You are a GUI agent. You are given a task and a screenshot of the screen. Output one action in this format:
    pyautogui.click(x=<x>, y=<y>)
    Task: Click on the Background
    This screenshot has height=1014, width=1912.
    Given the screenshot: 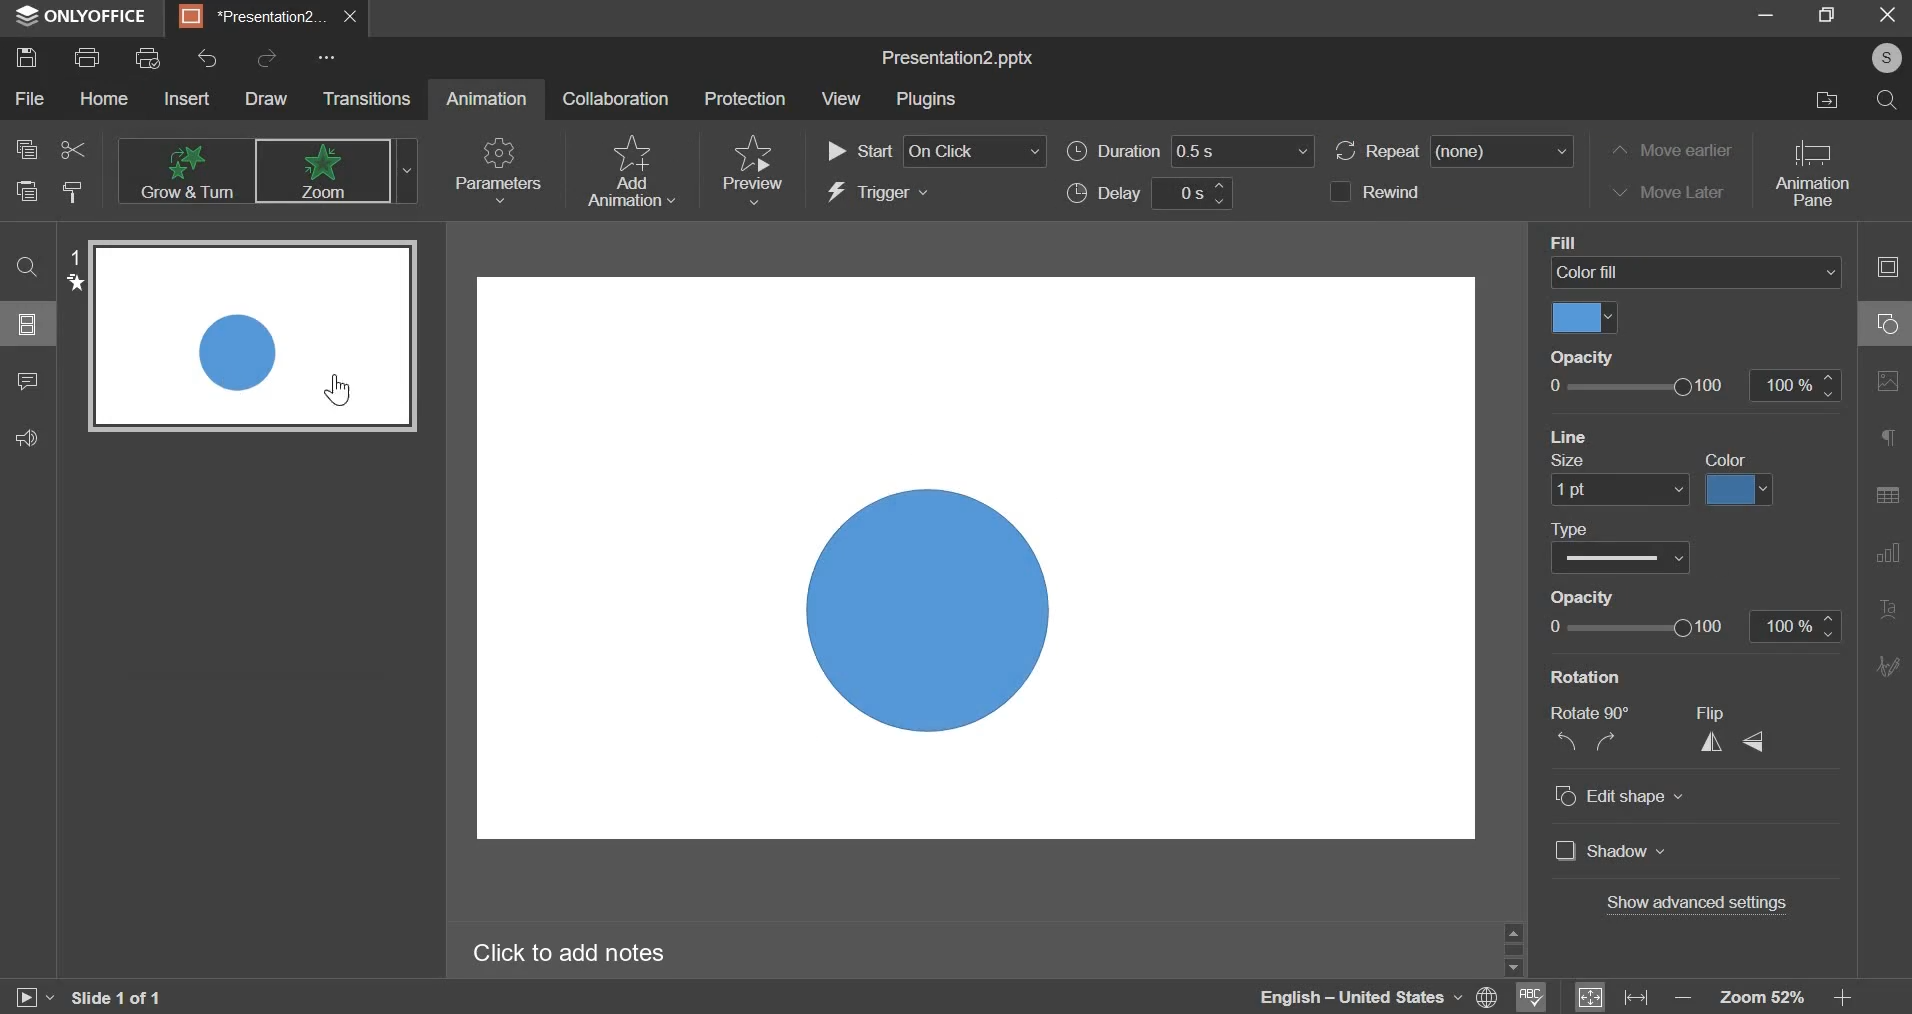 What is the action you would take?
    pyautogui.click(x=1592, y=242)
    